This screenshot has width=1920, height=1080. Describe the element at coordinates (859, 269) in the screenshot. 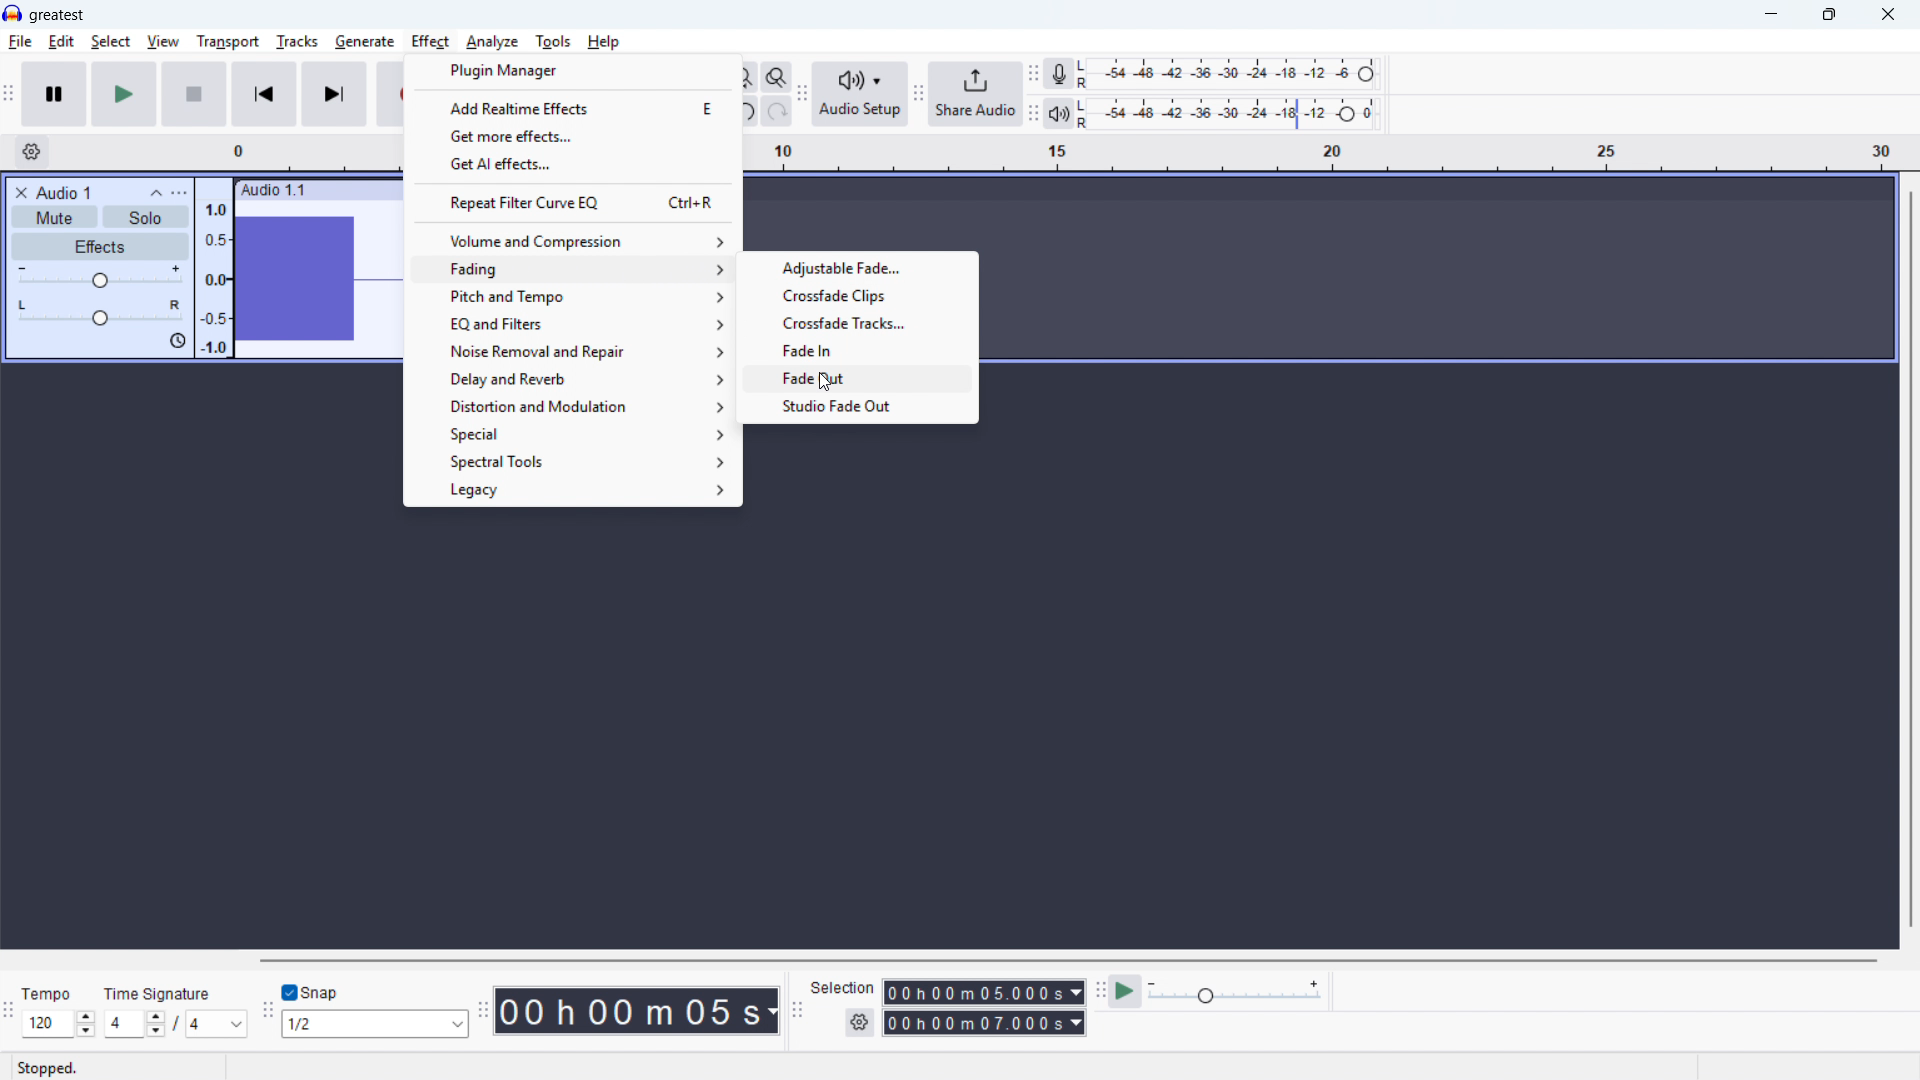

I see `Adjustable fade ` at that location.